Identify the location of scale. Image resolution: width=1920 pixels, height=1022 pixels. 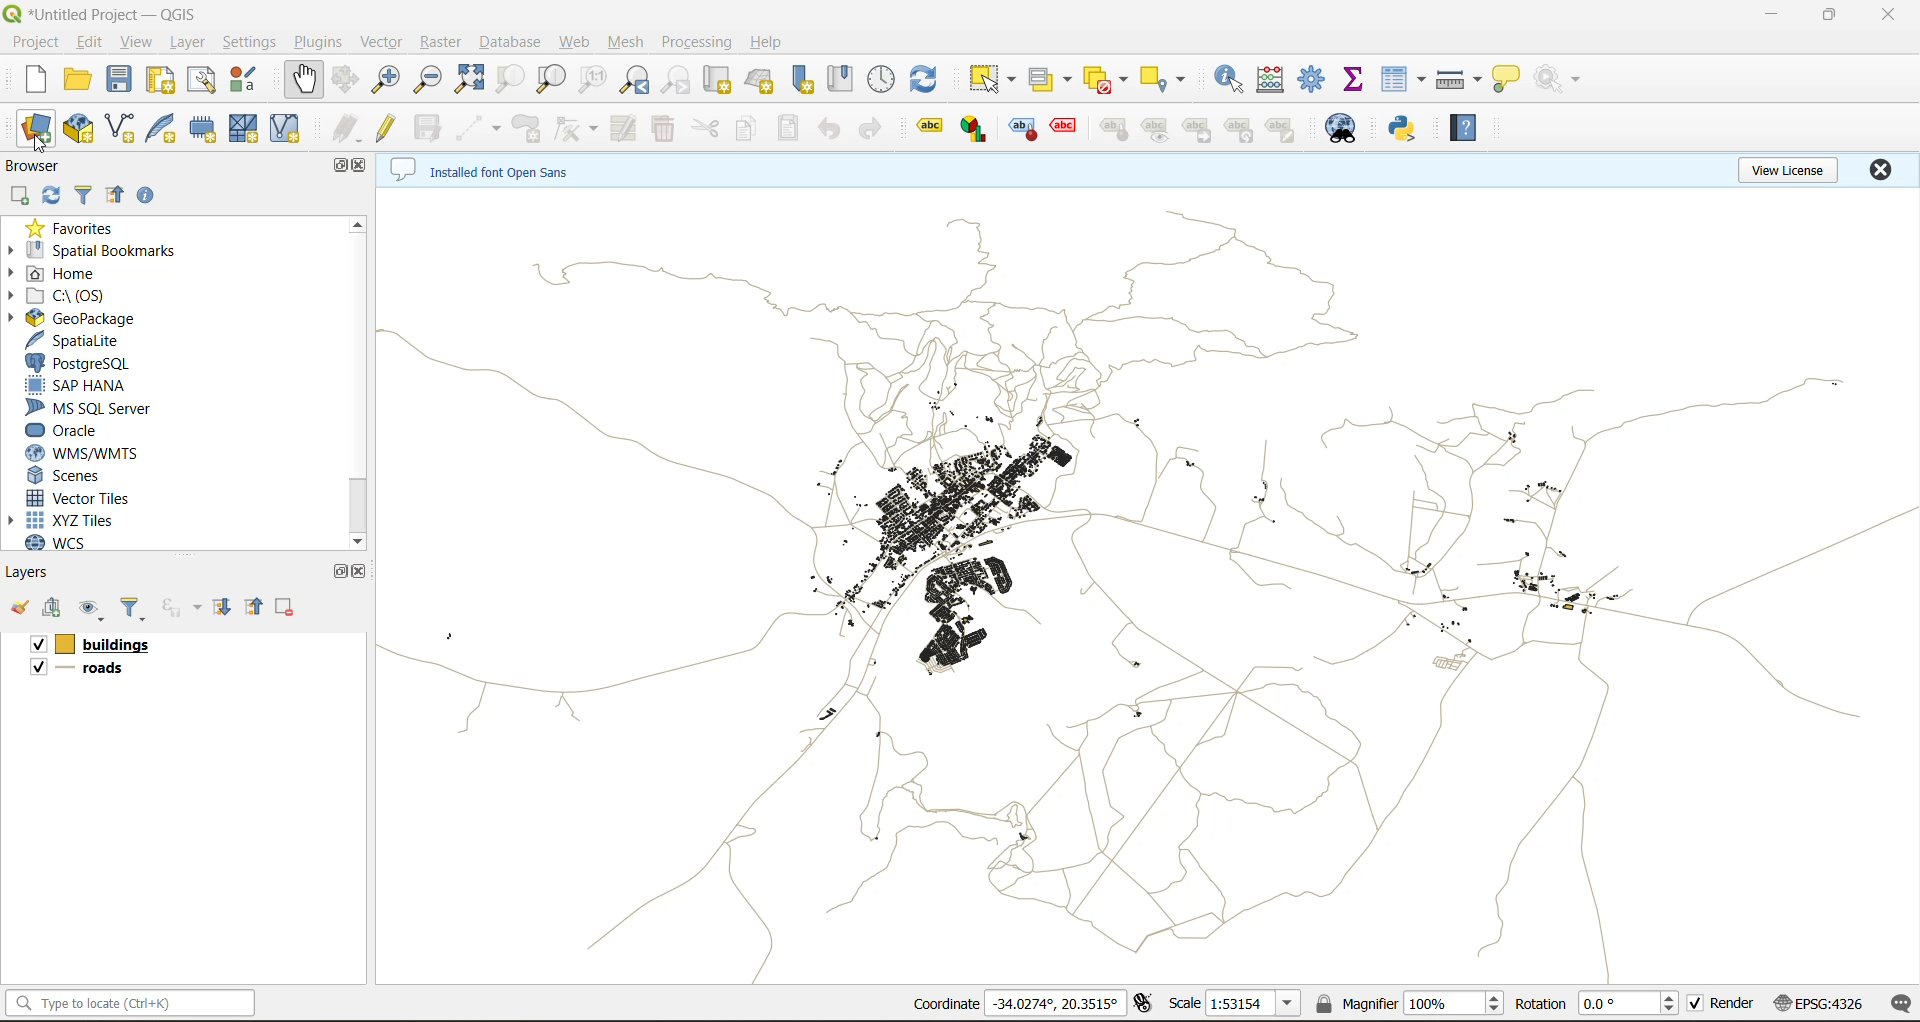
(1184, 1002).